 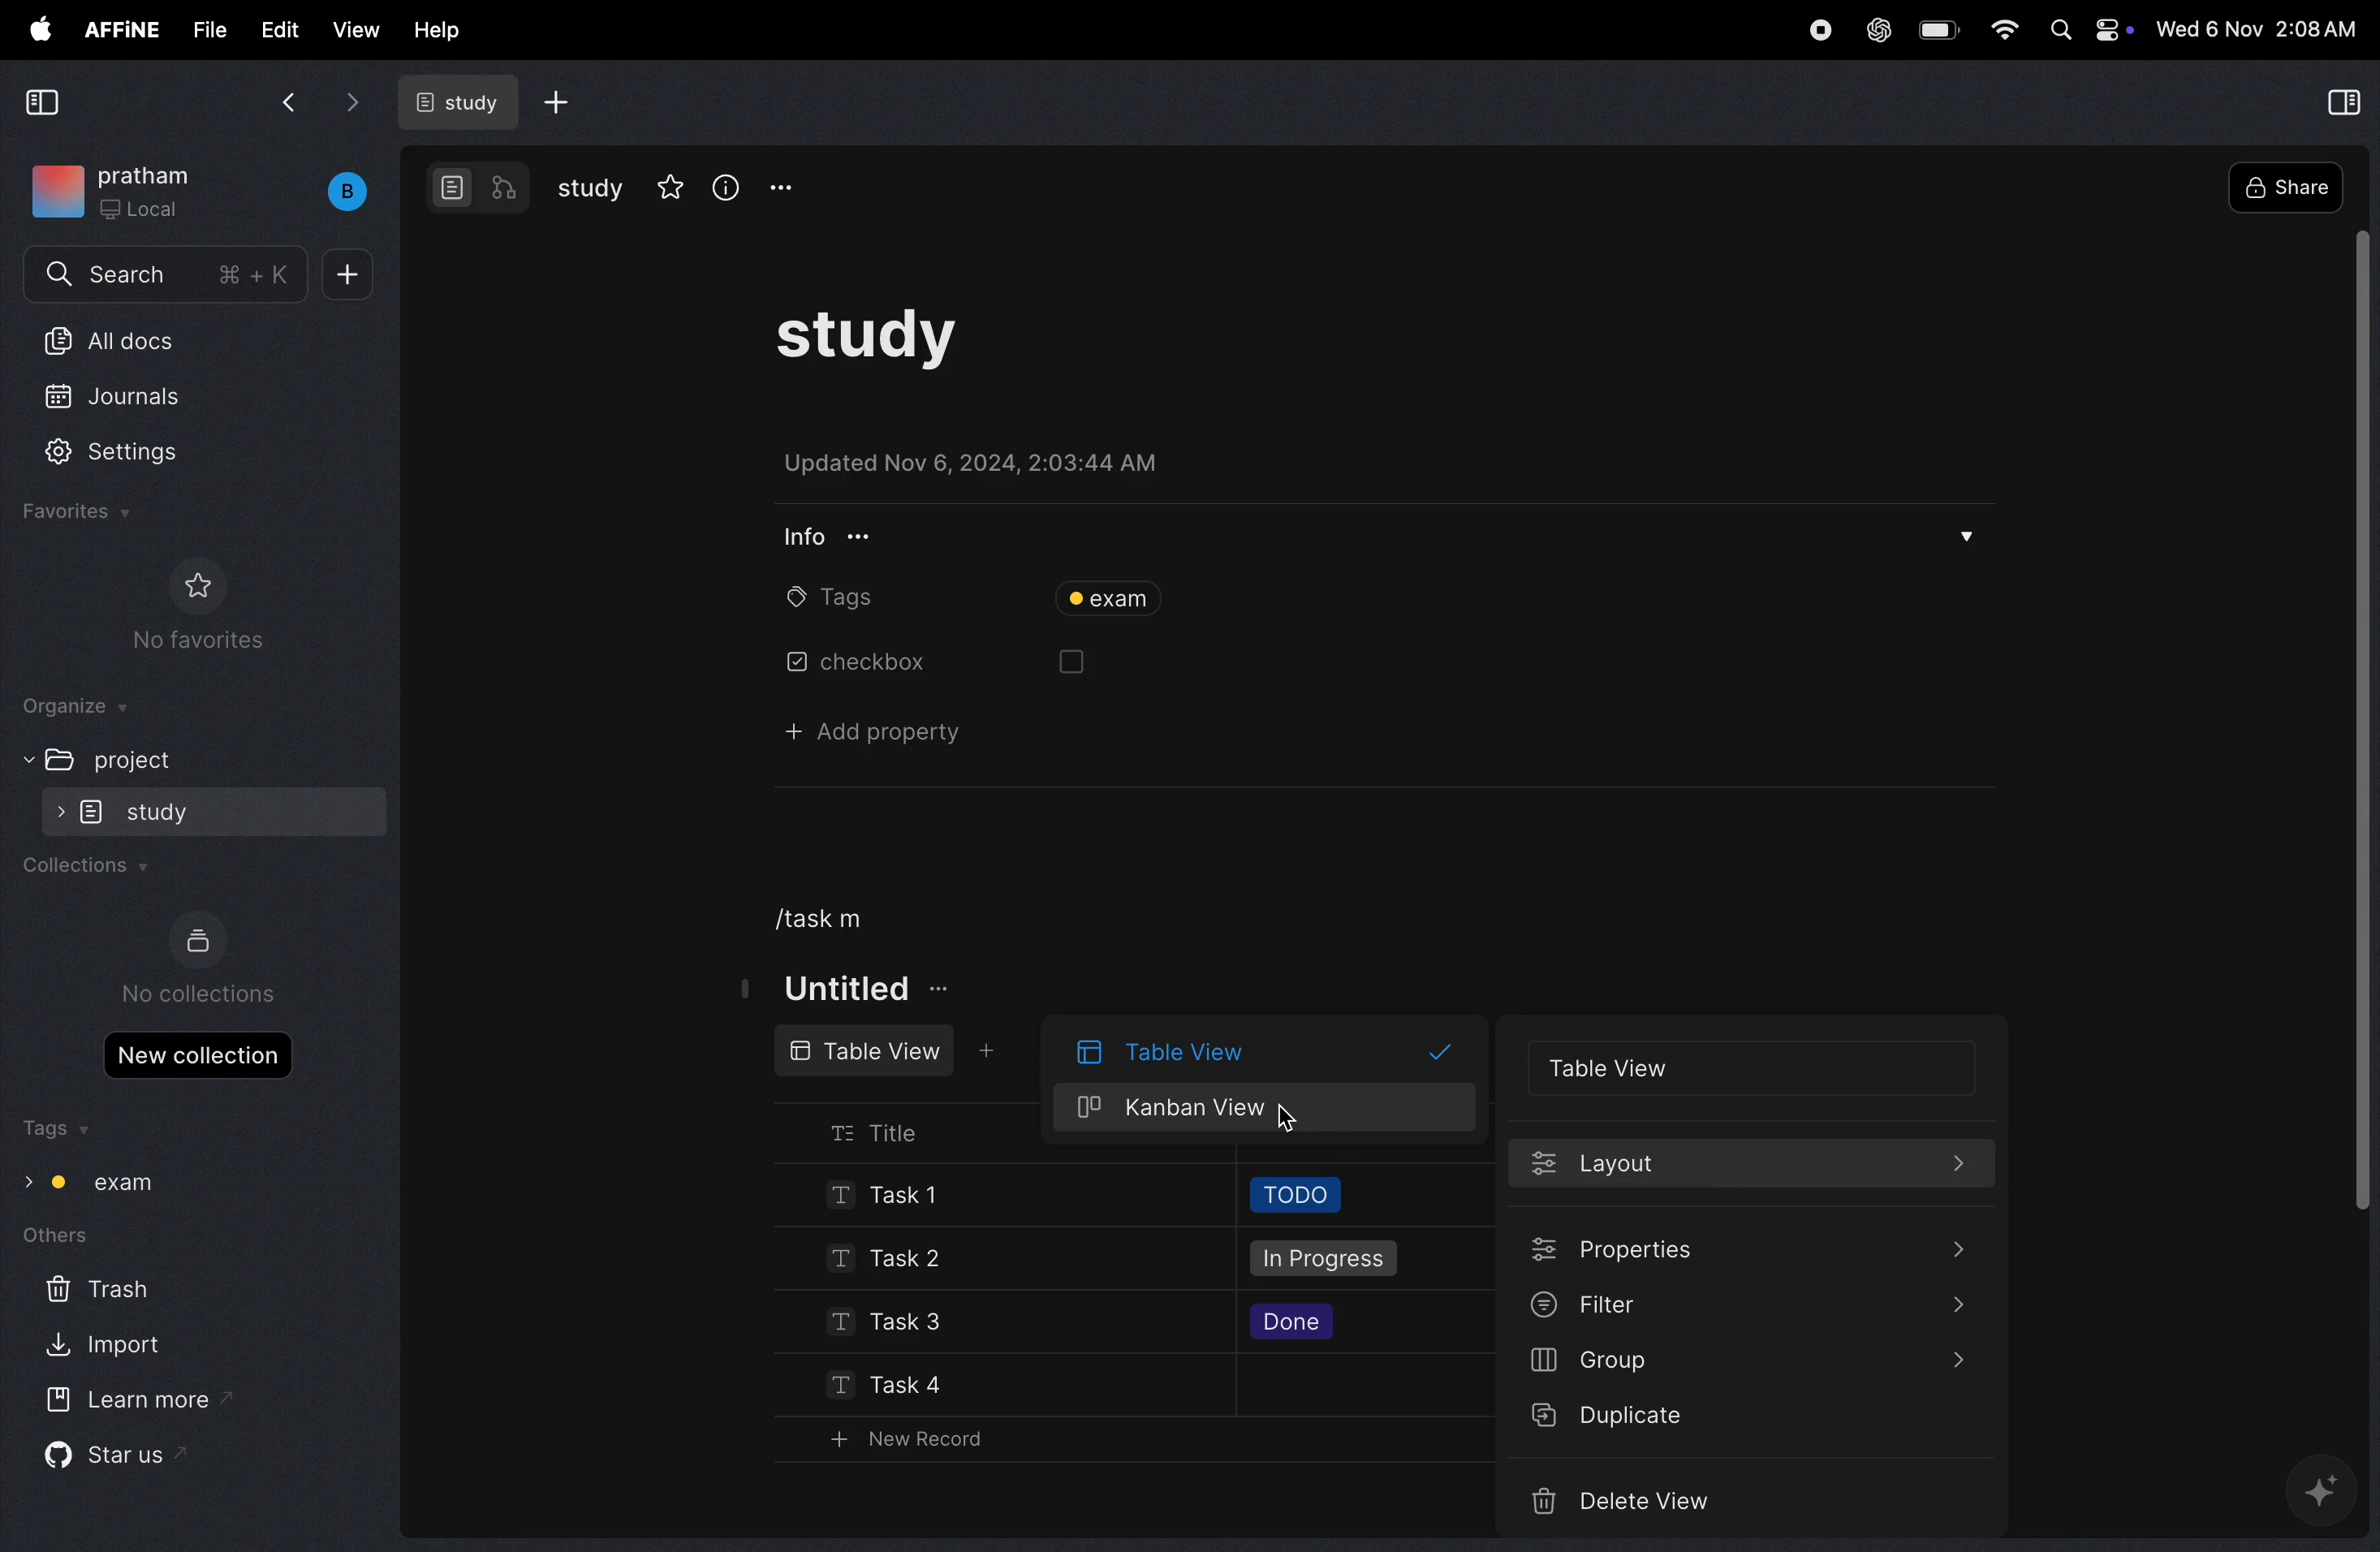 I want to click on file, so click(x=203, y=31).